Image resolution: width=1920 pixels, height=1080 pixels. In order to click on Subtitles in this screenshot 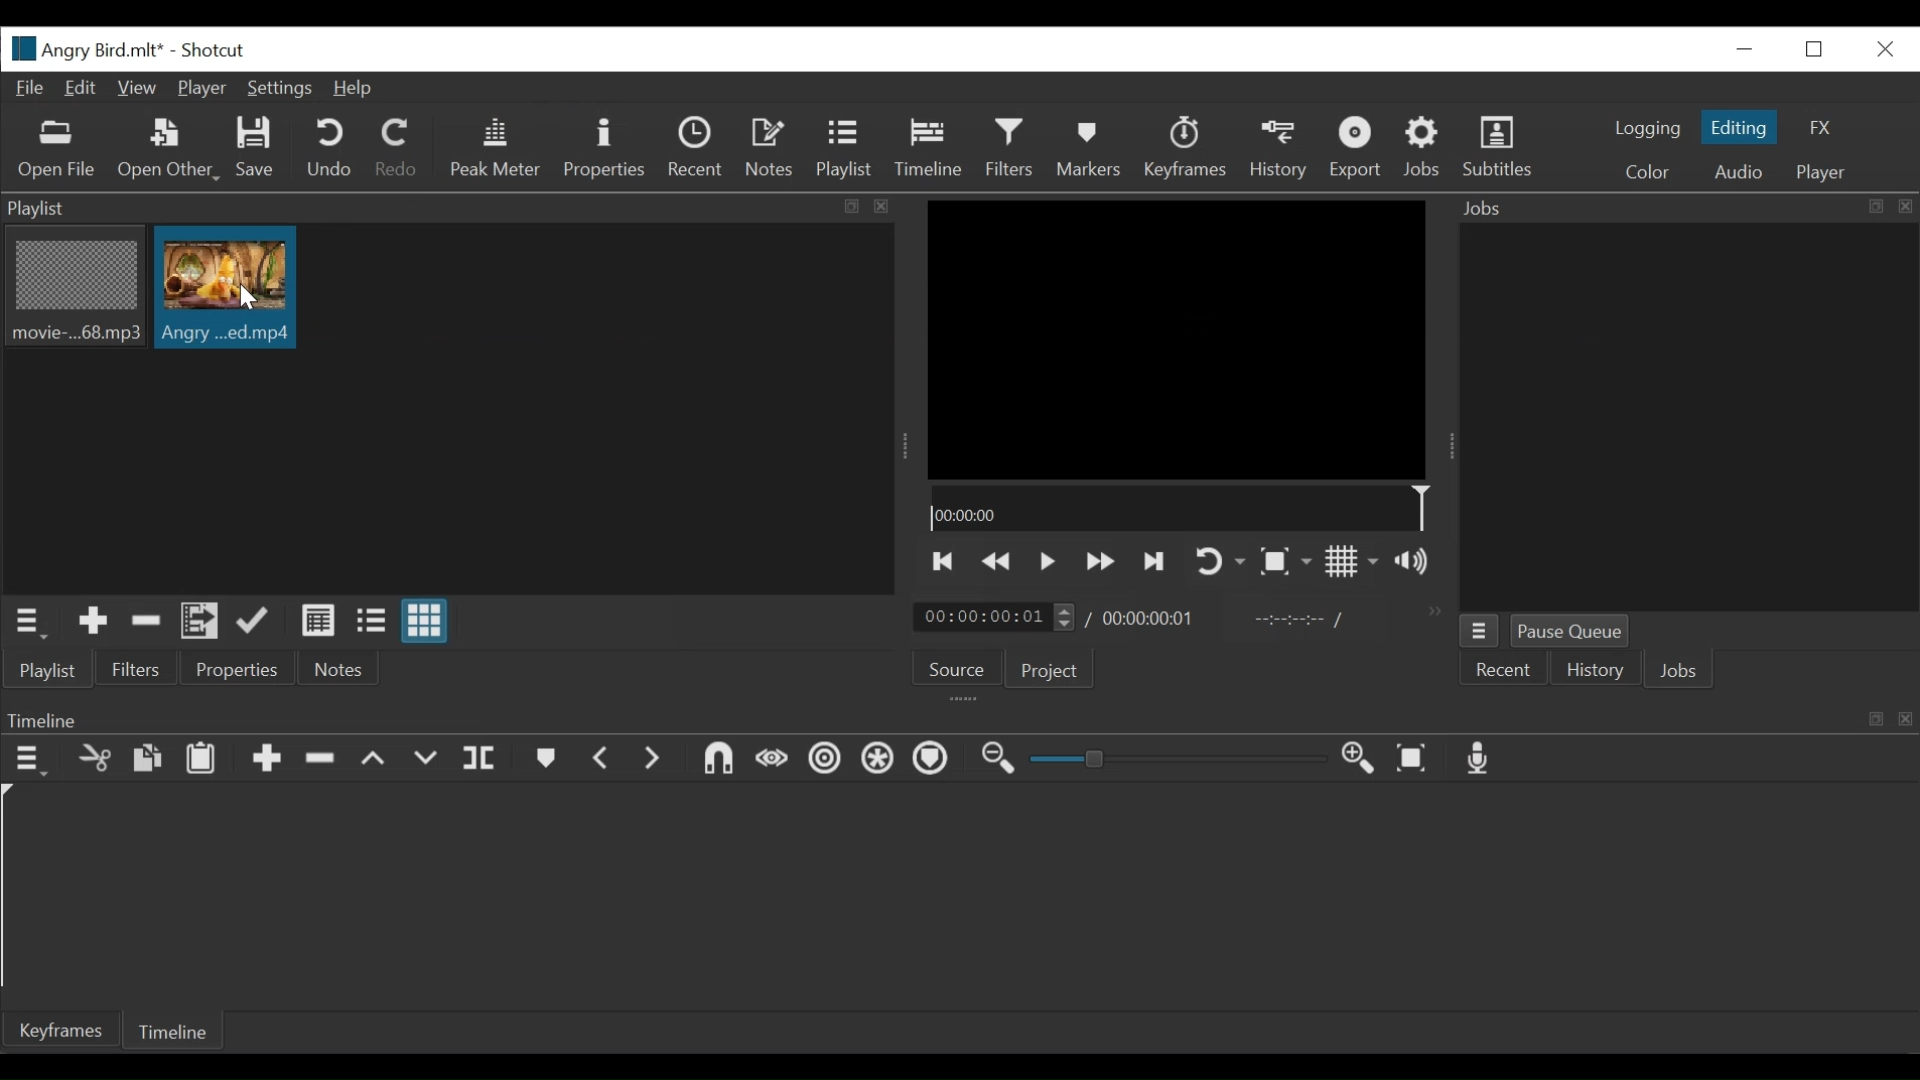, I will do `click(1503, 151)`.